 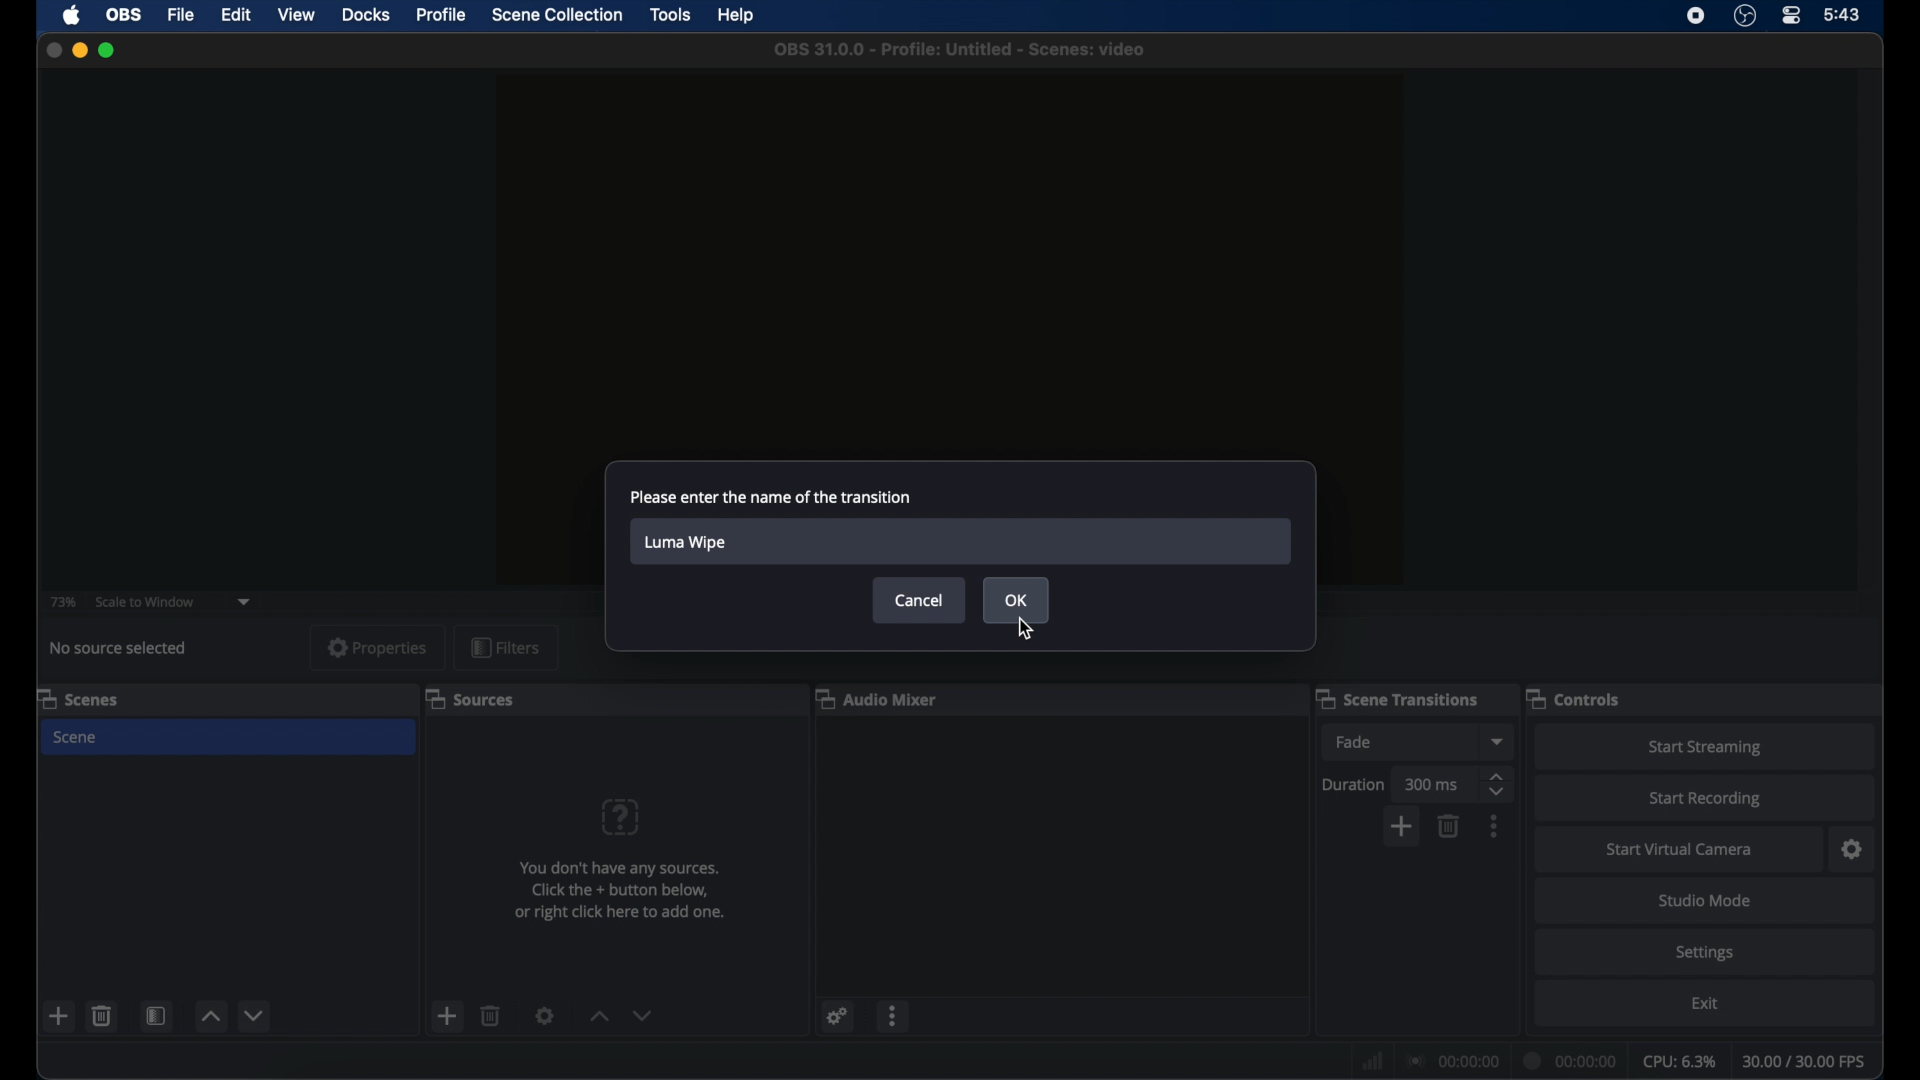 I want to click on scene, so click(x=76, y=738).